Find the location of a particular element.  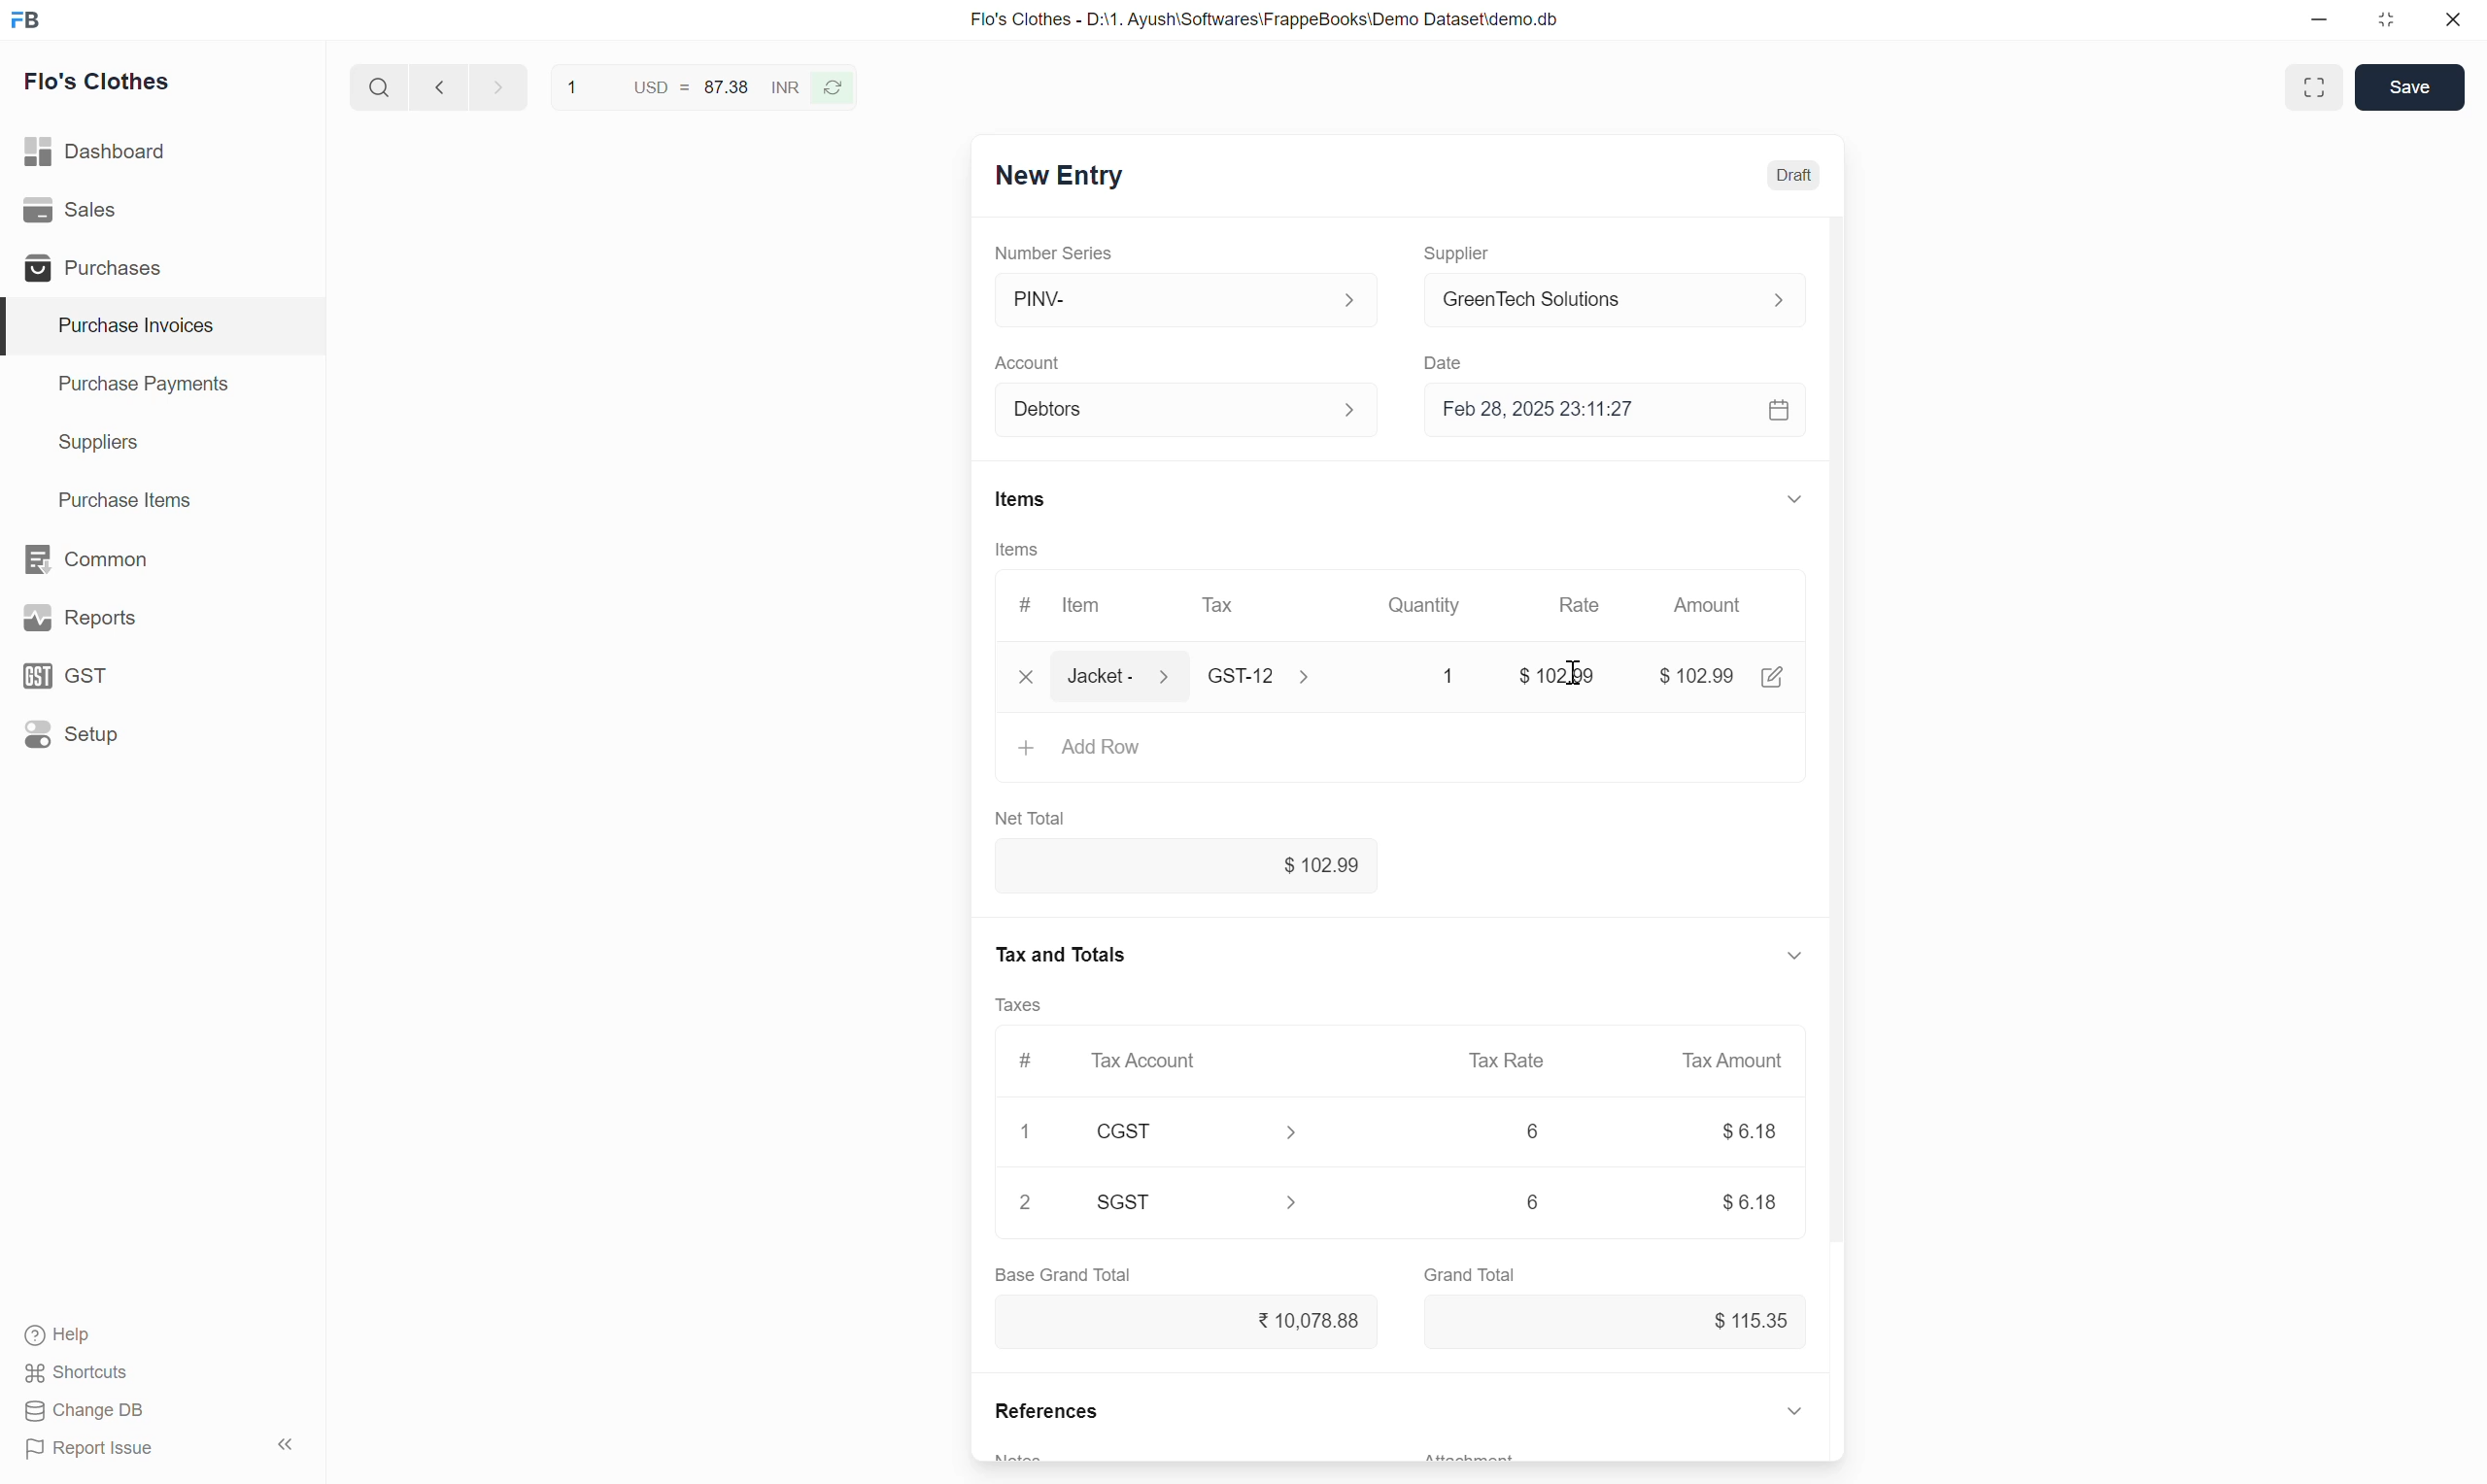

References is located at coordinates (1046, 1410).